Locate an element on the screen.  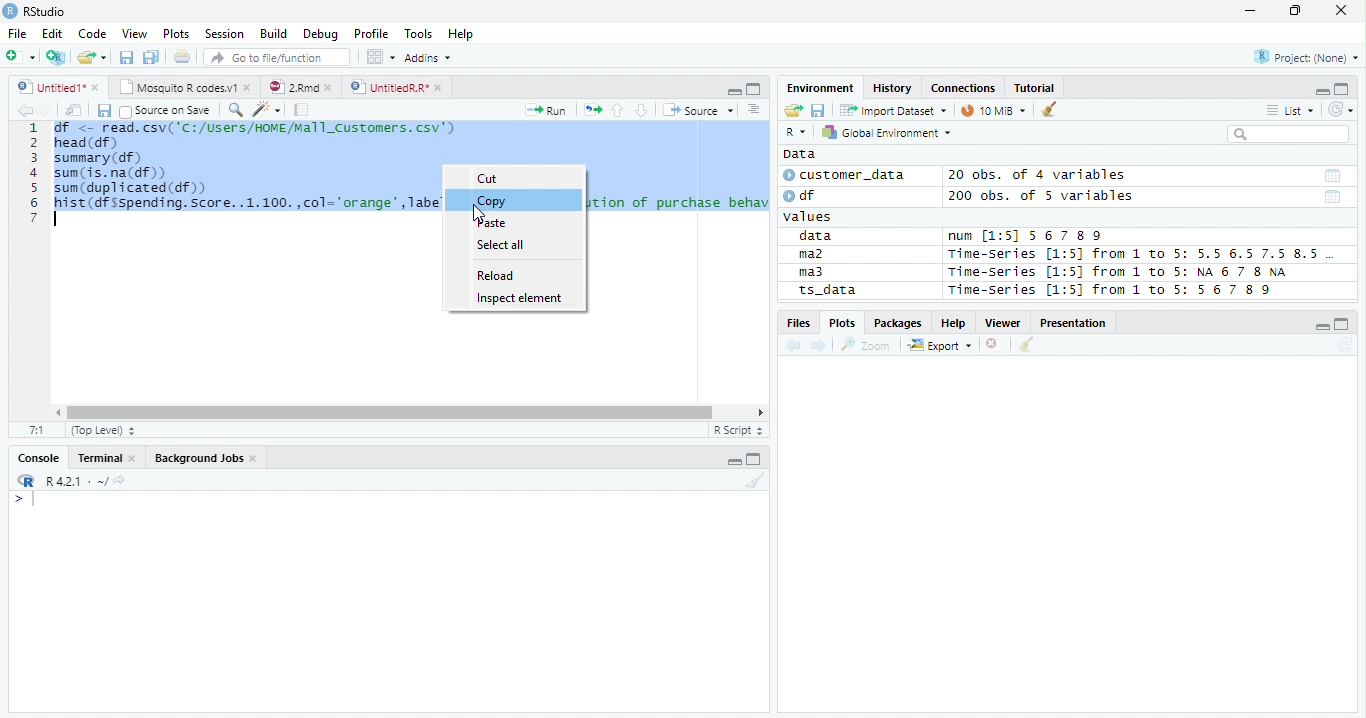
Scroll is located at coordinates (407, 414).